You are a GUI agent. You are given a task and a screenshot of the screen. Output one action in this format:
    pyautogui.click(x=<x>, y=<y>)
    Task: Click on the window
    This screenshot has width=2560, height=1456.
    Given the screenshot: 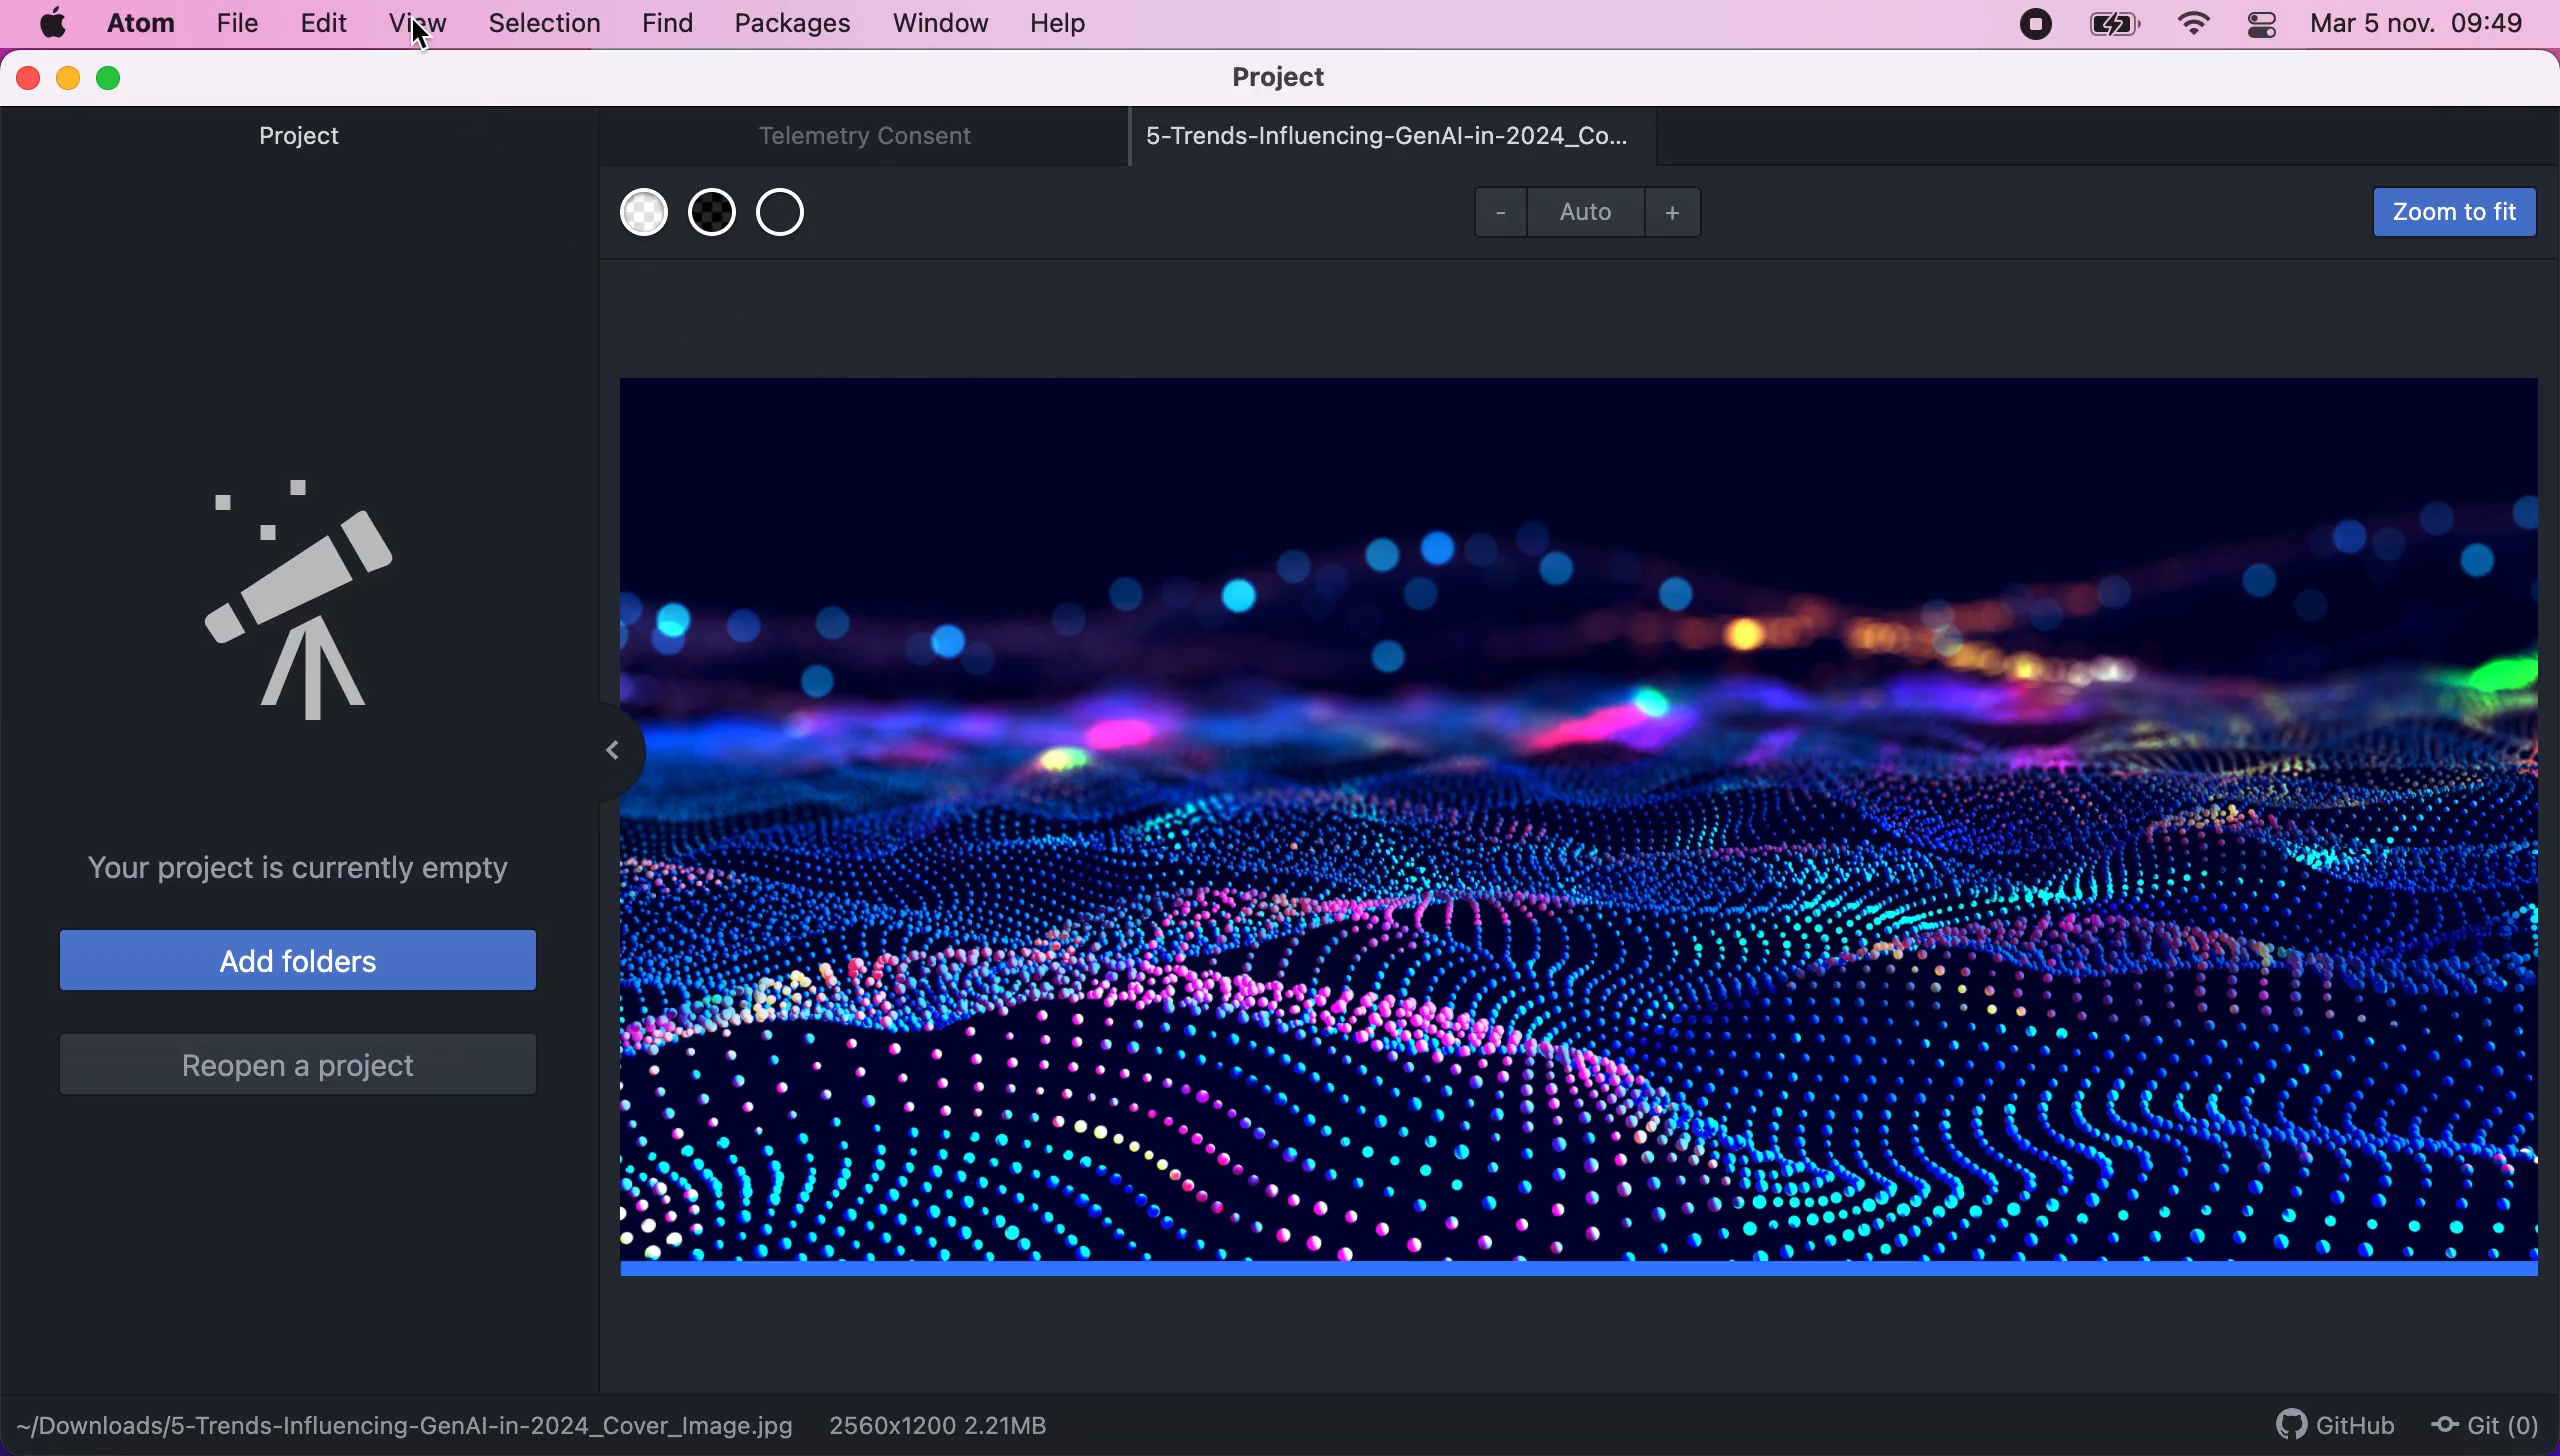 What is the action you would take?
    pyautogui.click(x=941, y=29)
    